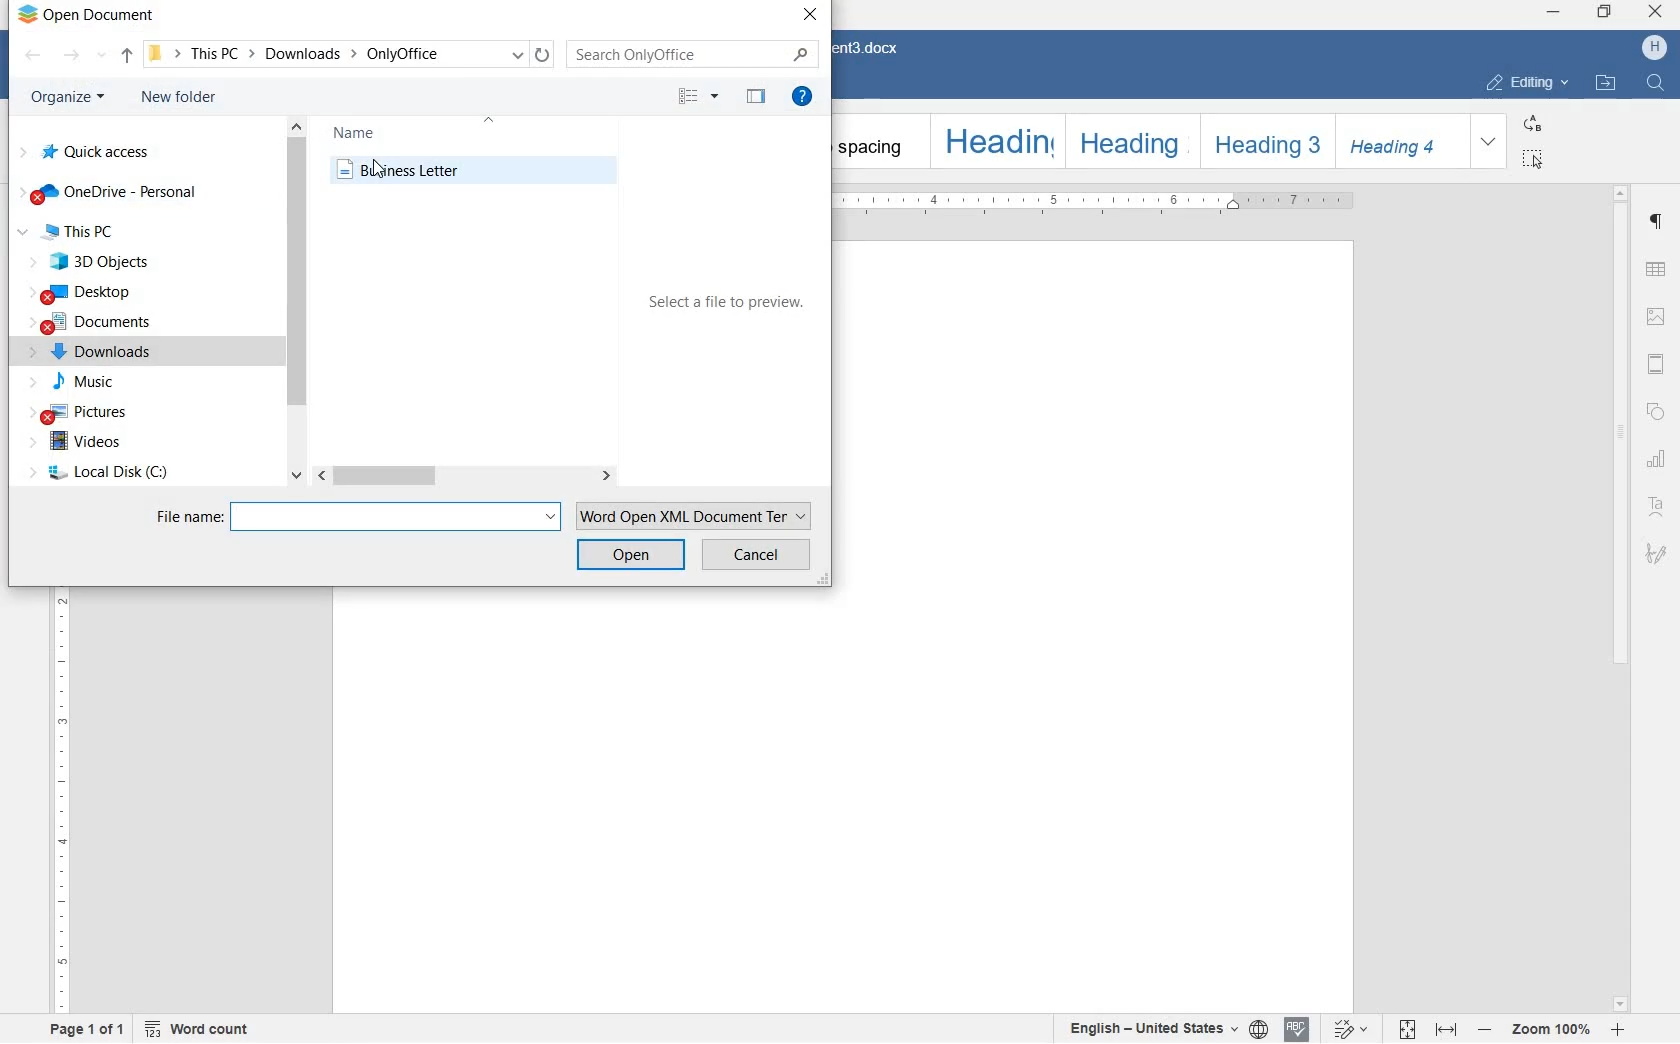 The height and width of the screenshot is (1044, 1680). What do you see at coordinates (1654, 47) in the screenshot?
I see `user profile` at bounding box center [1654, 47].